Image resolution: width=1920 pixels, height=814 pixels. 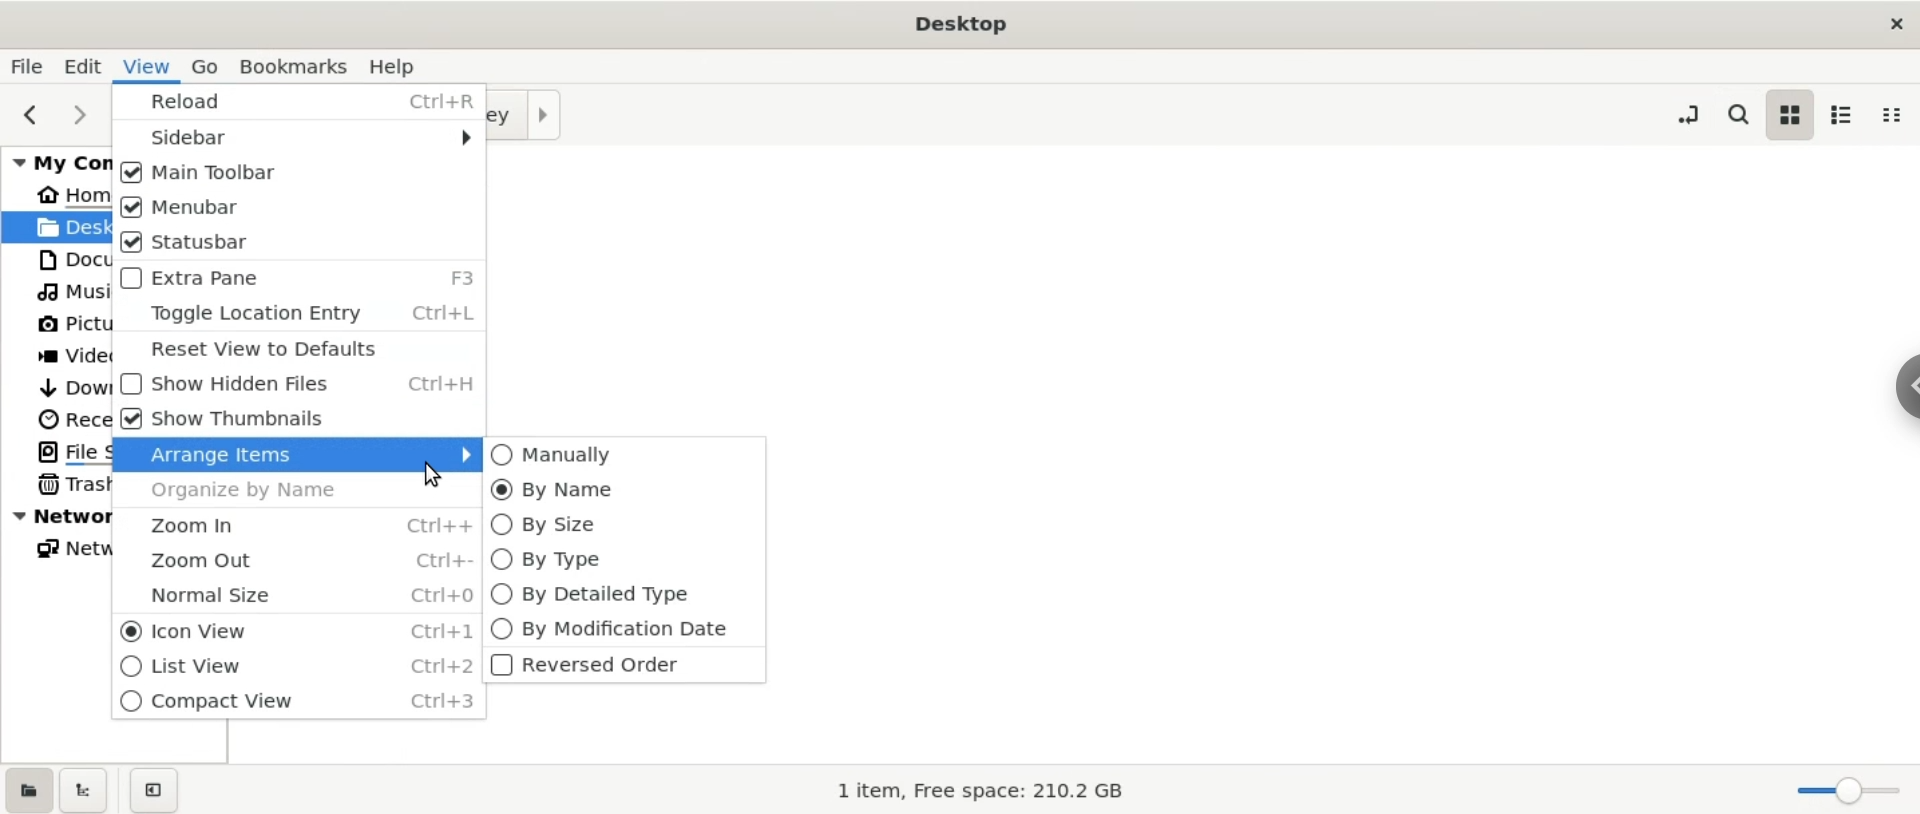 I want to click on bookmarks, so click(x=296, y=65).